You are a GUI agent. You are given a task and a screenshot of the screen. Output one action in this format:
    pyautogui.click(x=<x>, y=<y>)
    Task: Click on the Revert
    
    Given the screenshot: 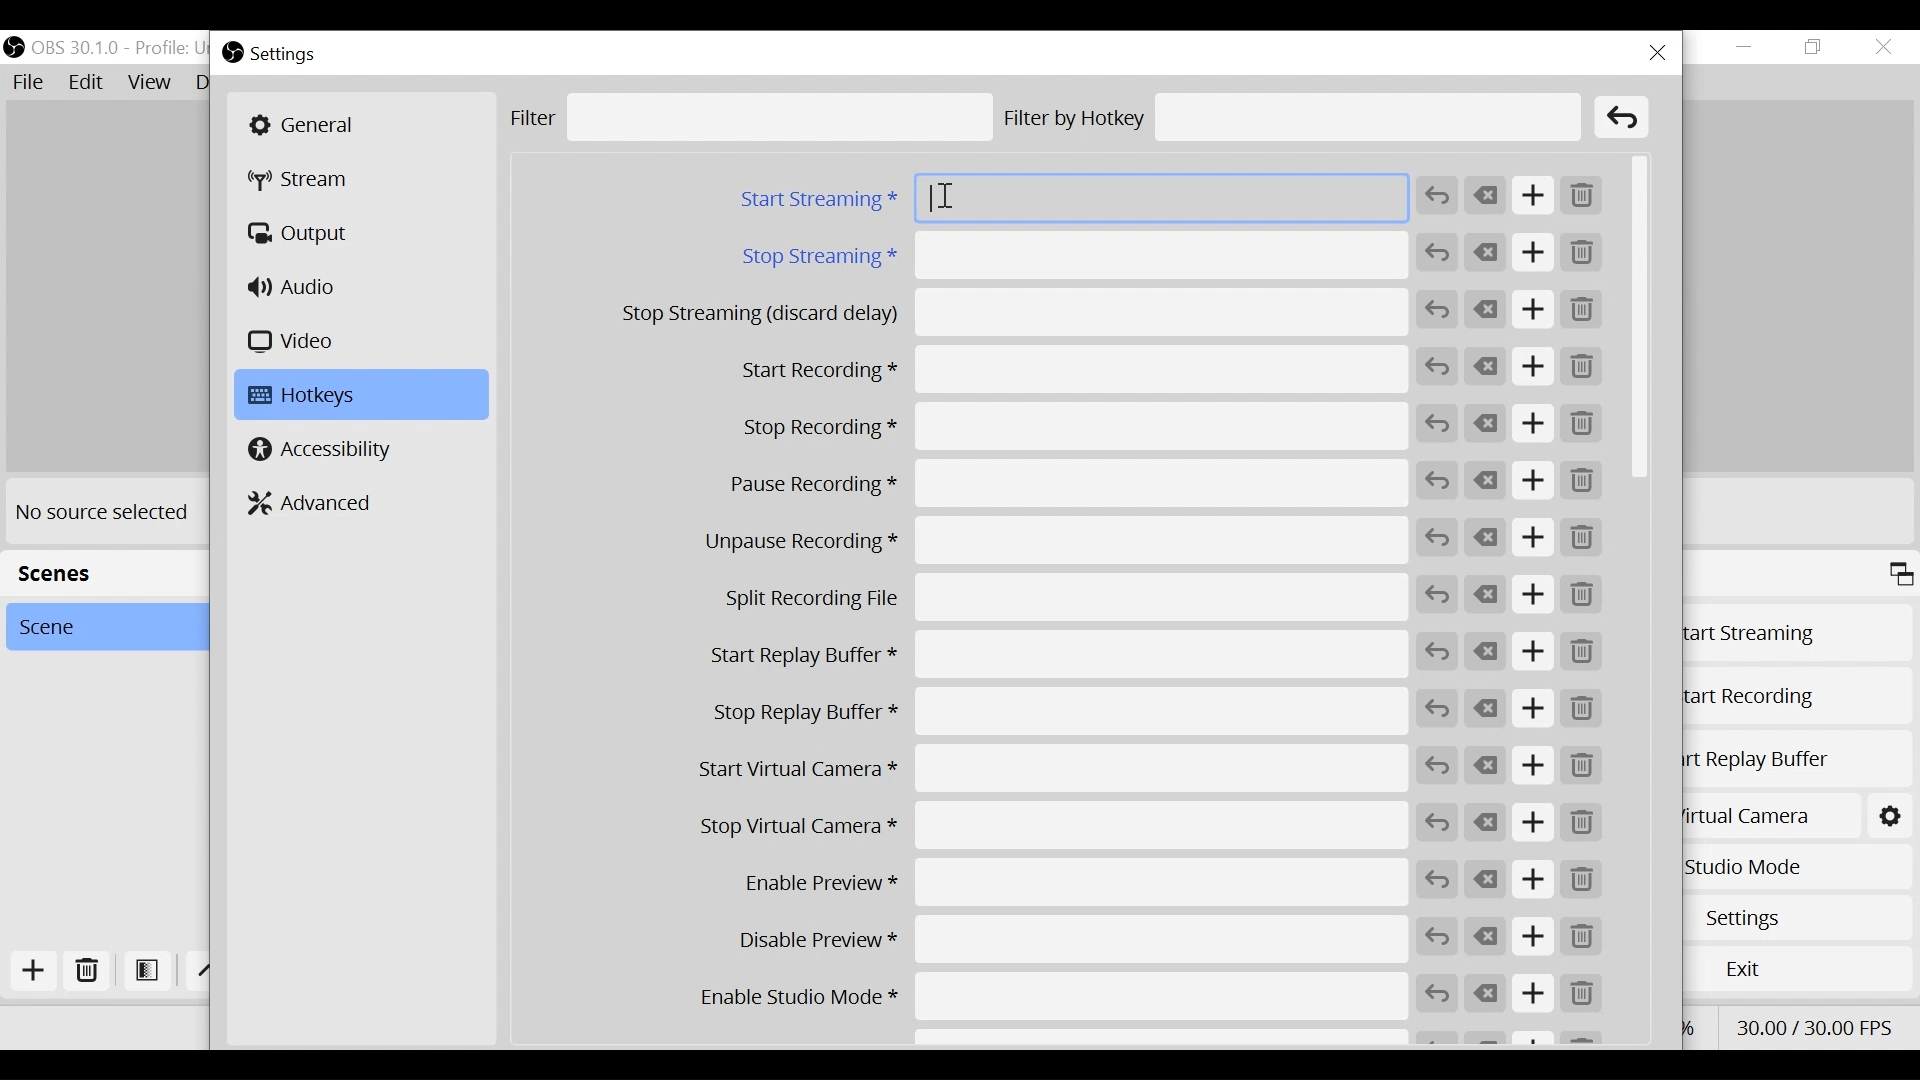 What is the action you would take?
    pyautogui.click(x=1436, y=880)
    